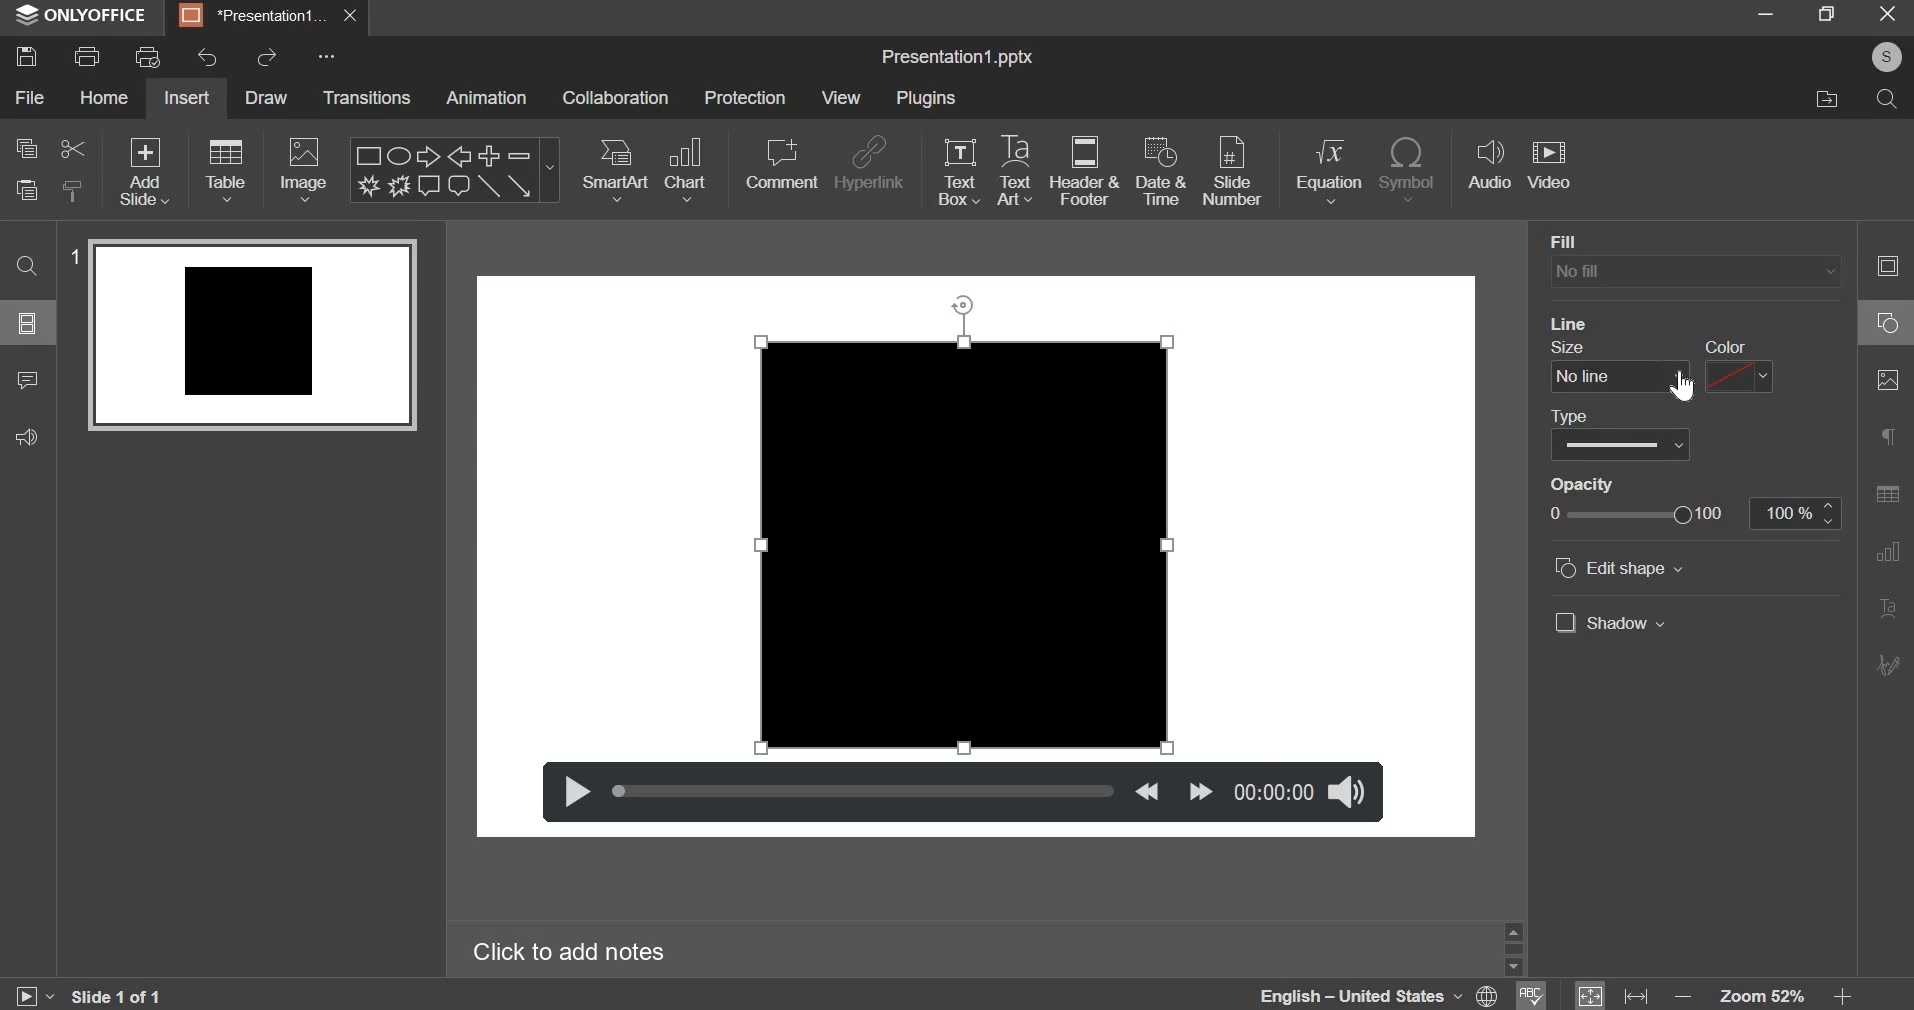 This screenshot has width=1914, height=1010. What do you see at coordinates (1890, 102) in the screenshot?
I see `search` at bounding box center [1890, 102].